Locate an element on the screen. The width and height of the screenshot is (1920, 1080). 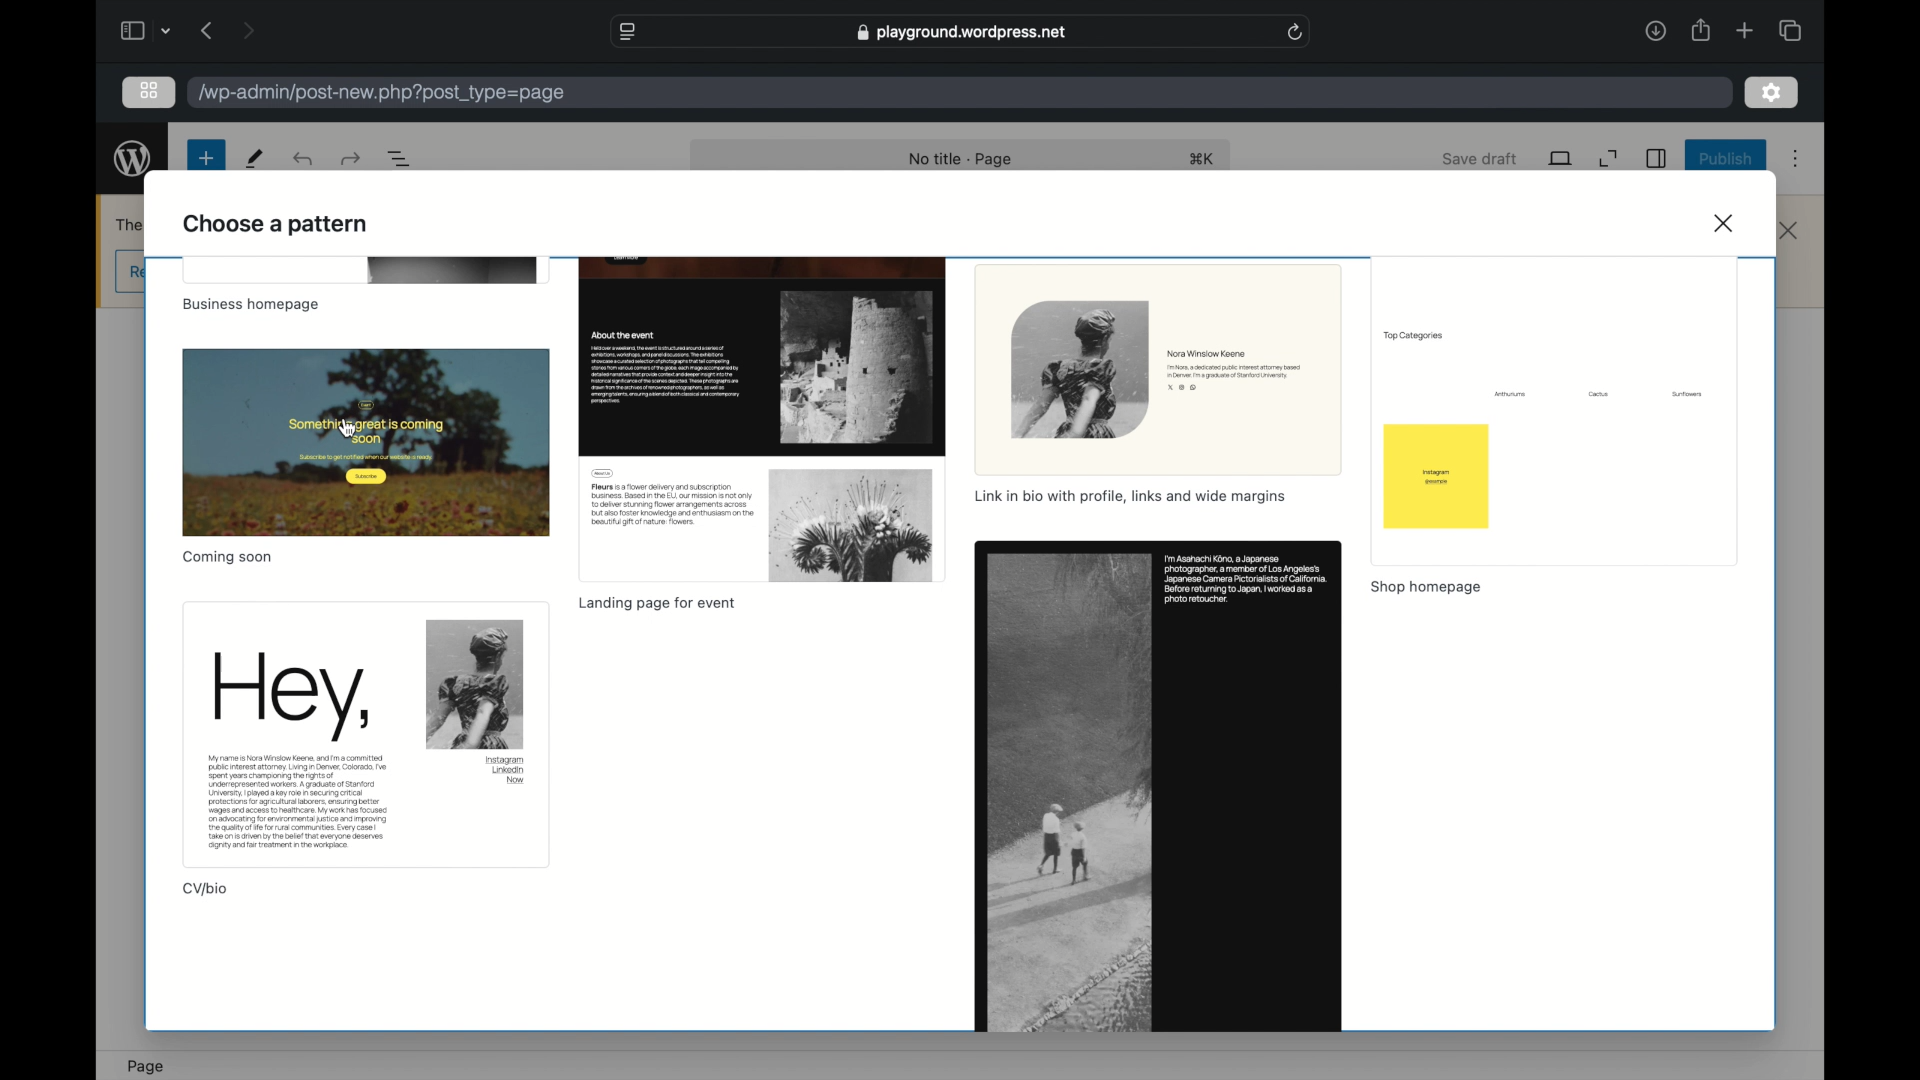
new is located at coordinates (204, 159).